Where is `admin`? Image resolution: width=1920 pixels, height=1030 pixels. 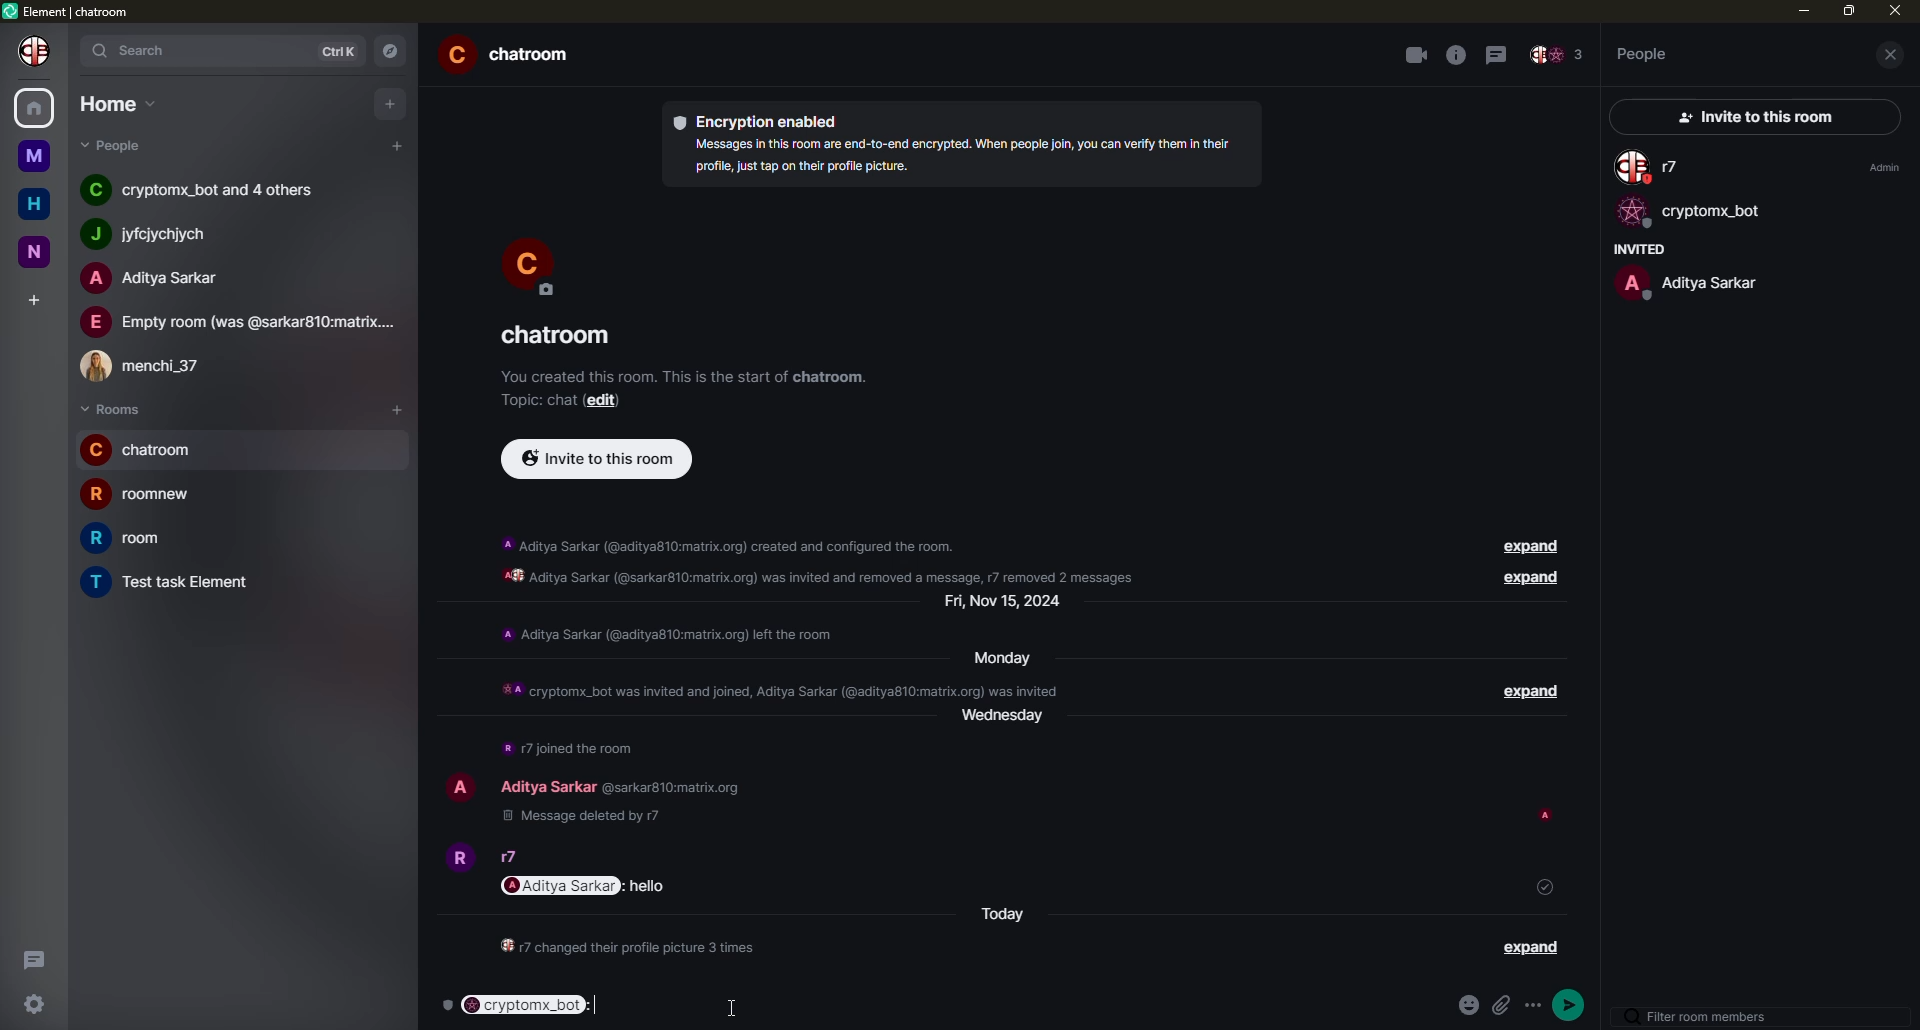 admin is located at coordinates (1881, 167).